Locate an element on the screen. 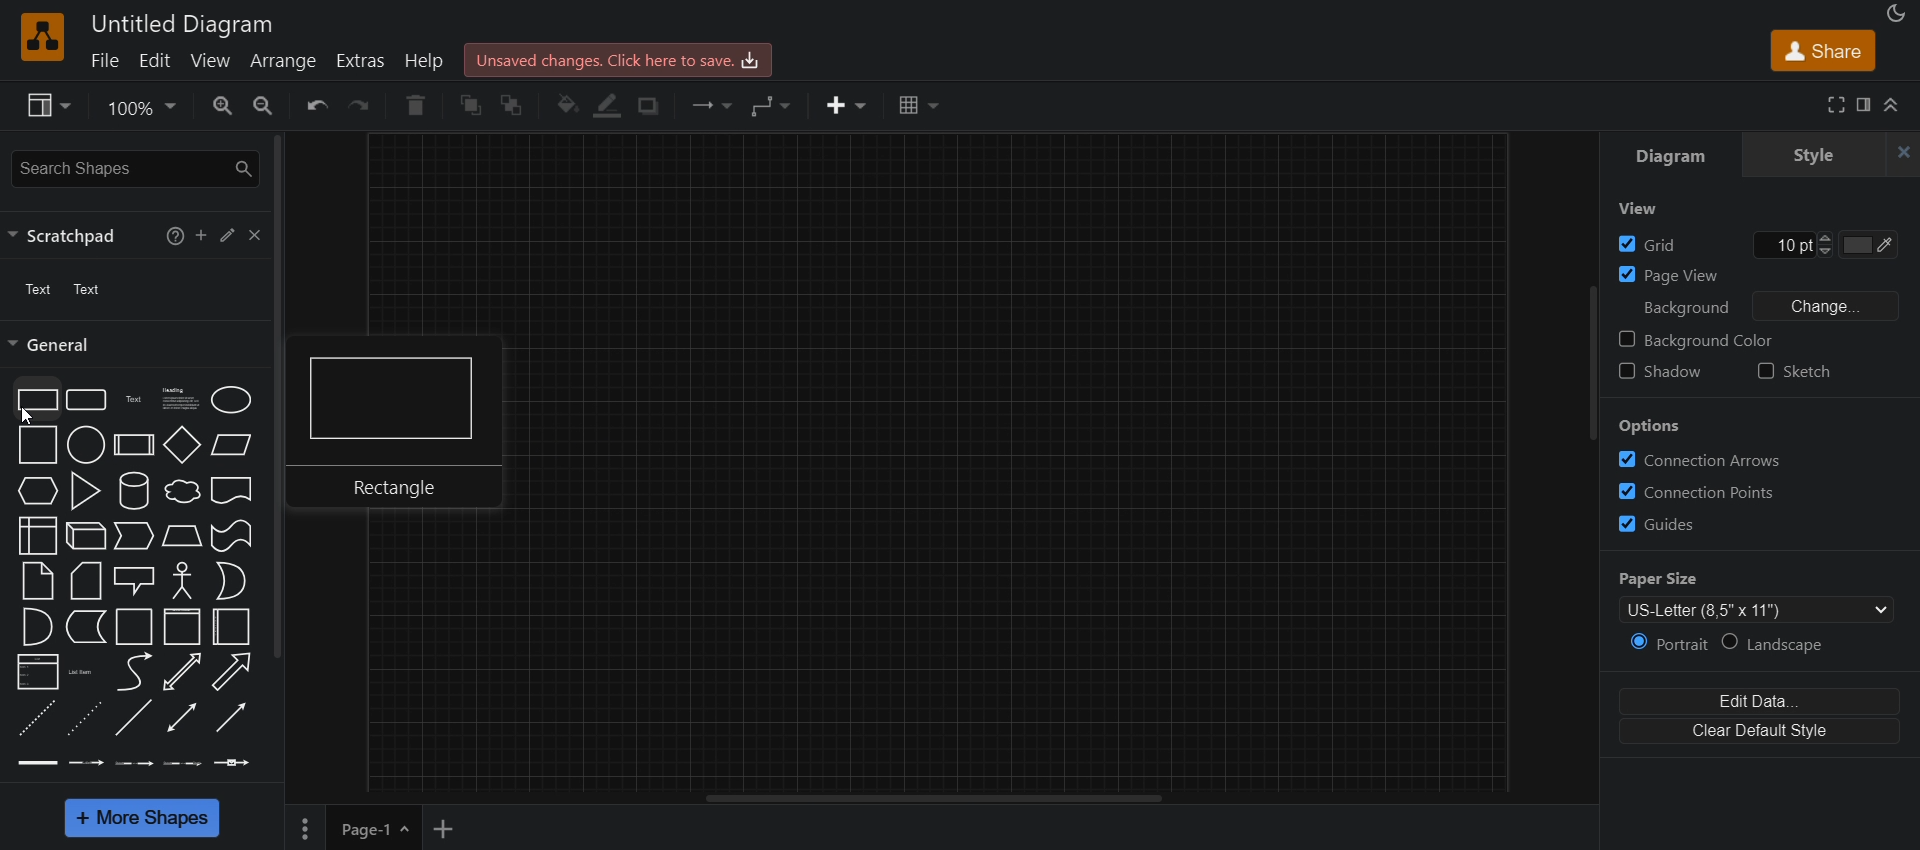  note is located at coordinates (40, 582).